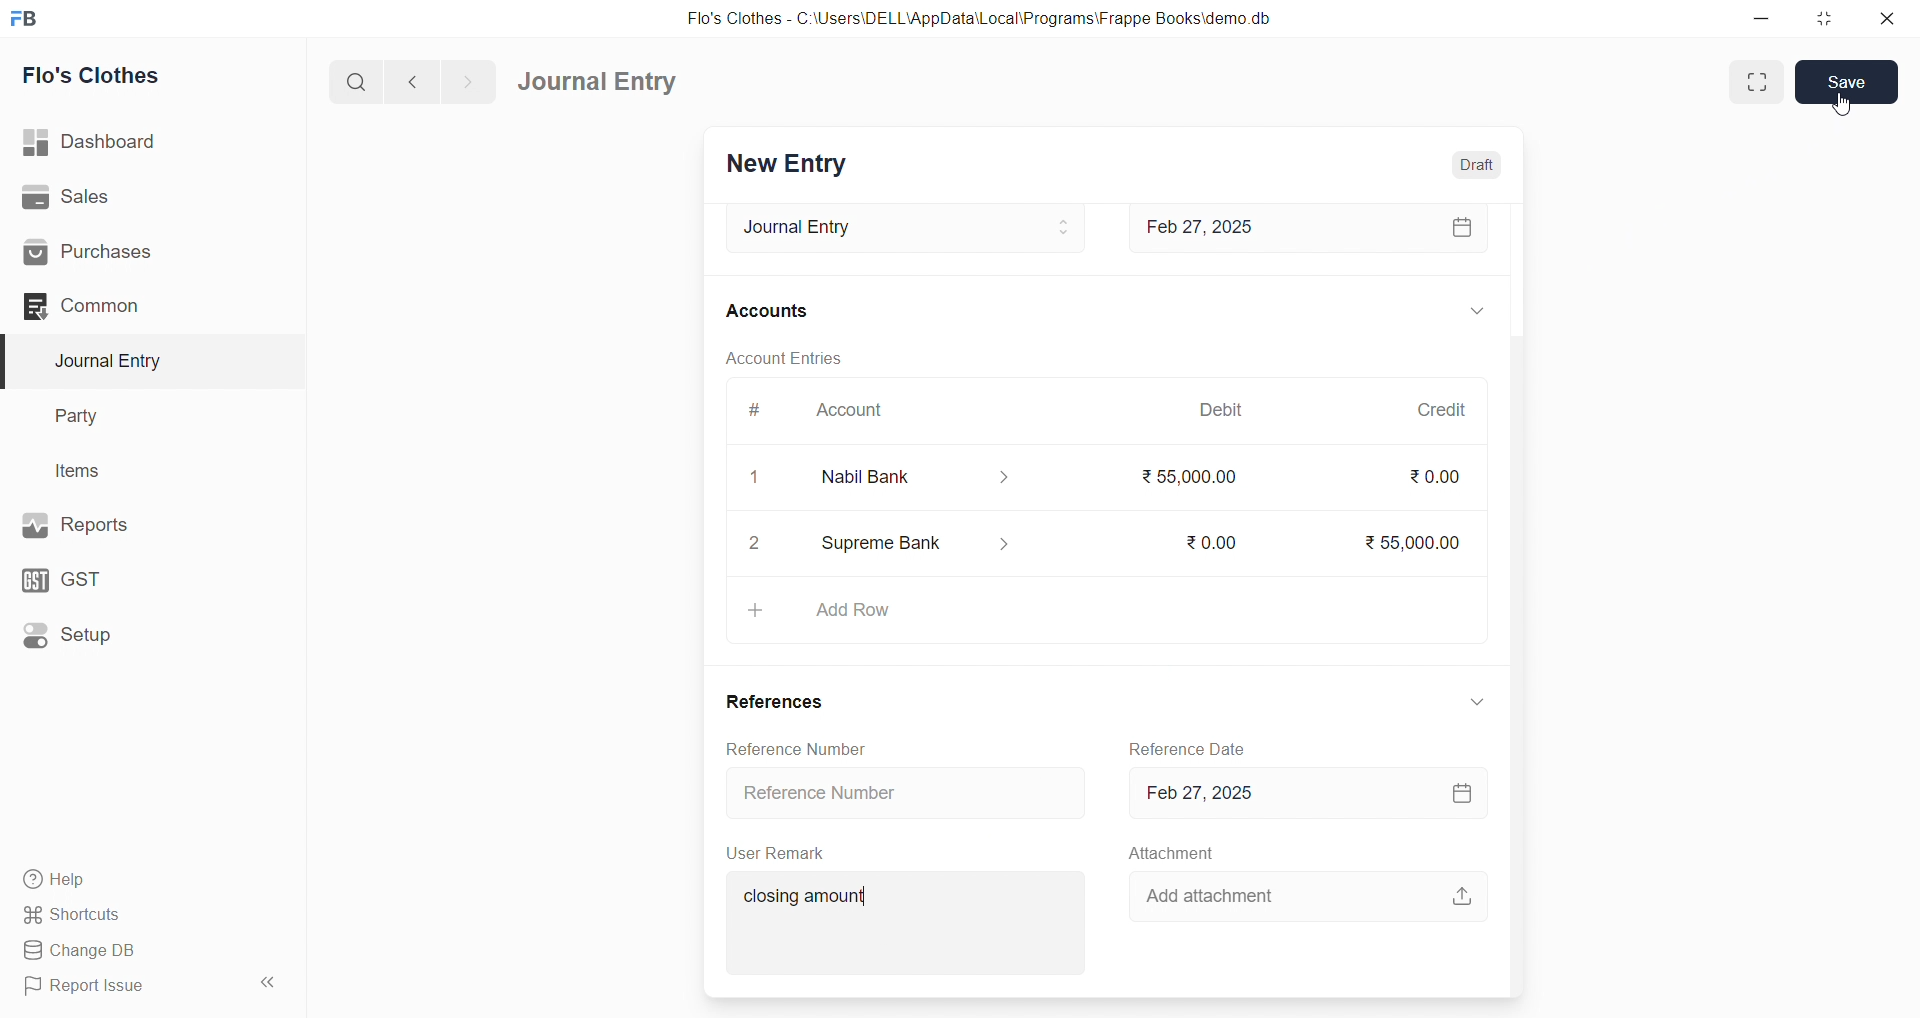 This screenshot has width=1920, height=1018. I want to click on Supreme Bank, so click(922, 540).